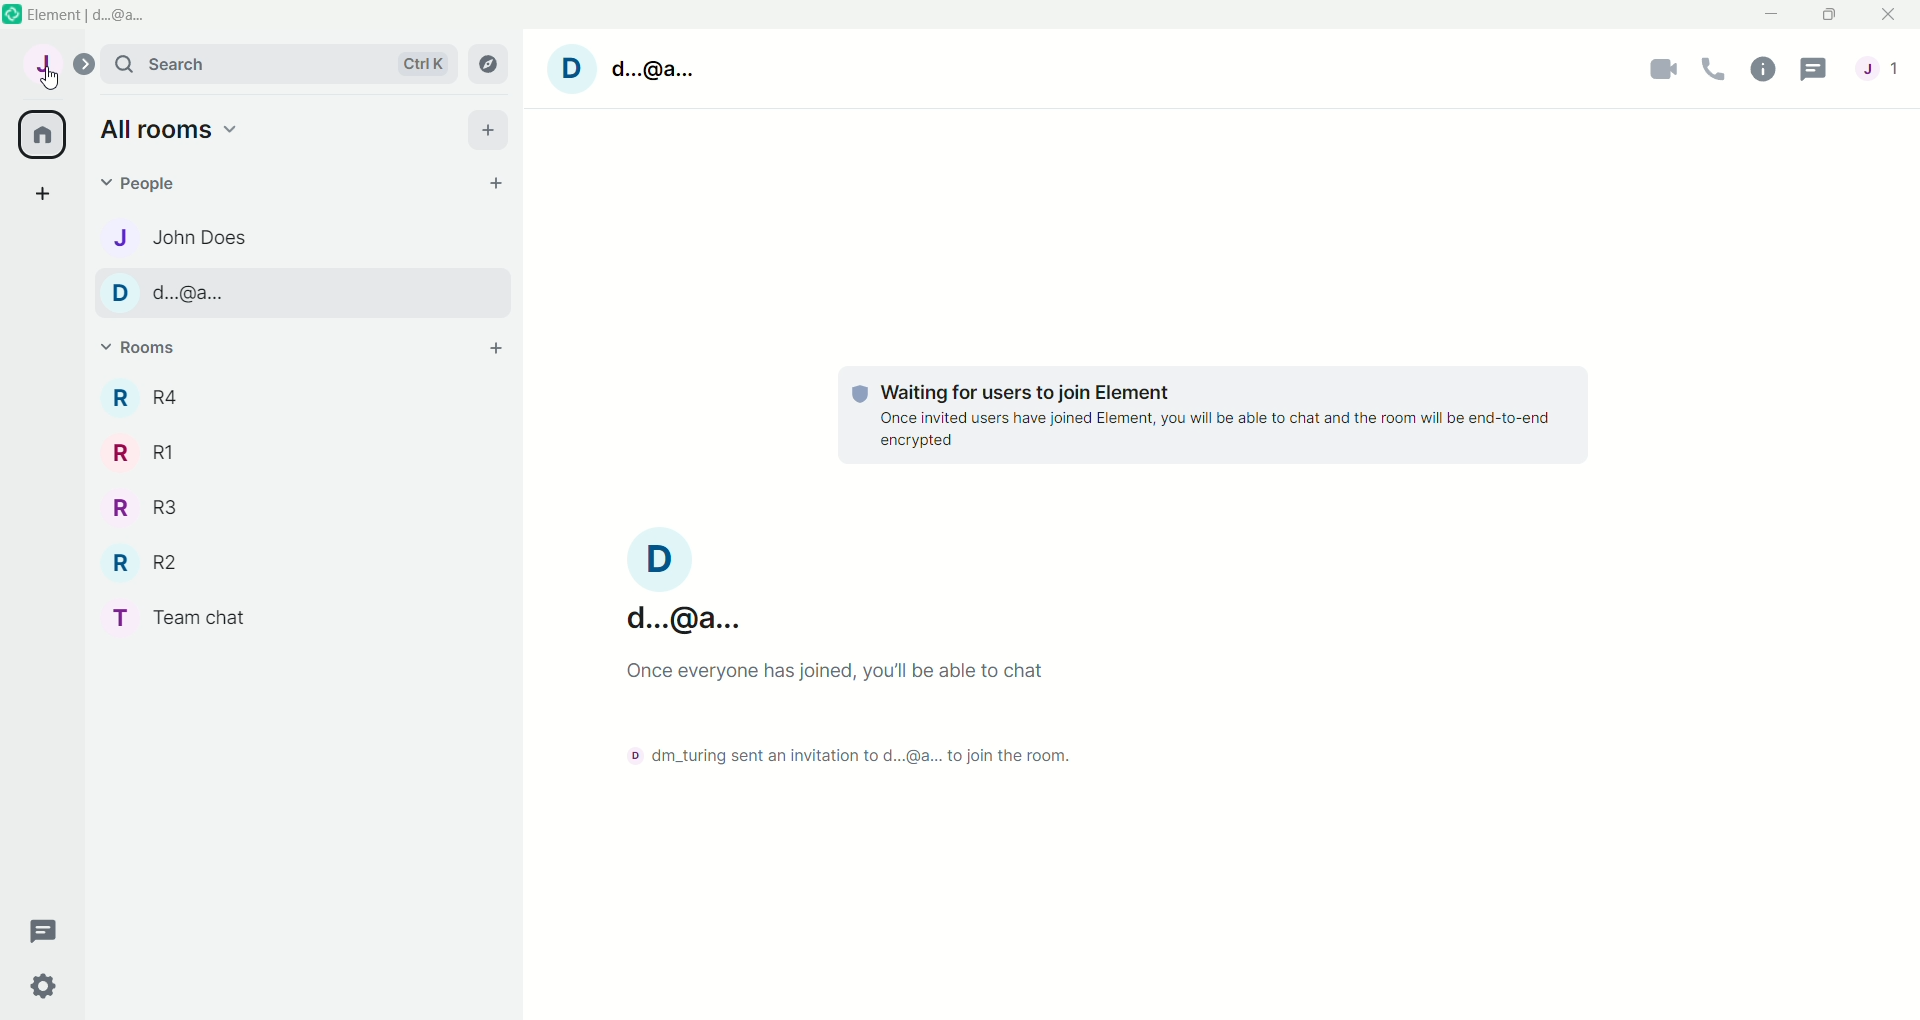  I want to click on Maximize, so click(1827, 16).